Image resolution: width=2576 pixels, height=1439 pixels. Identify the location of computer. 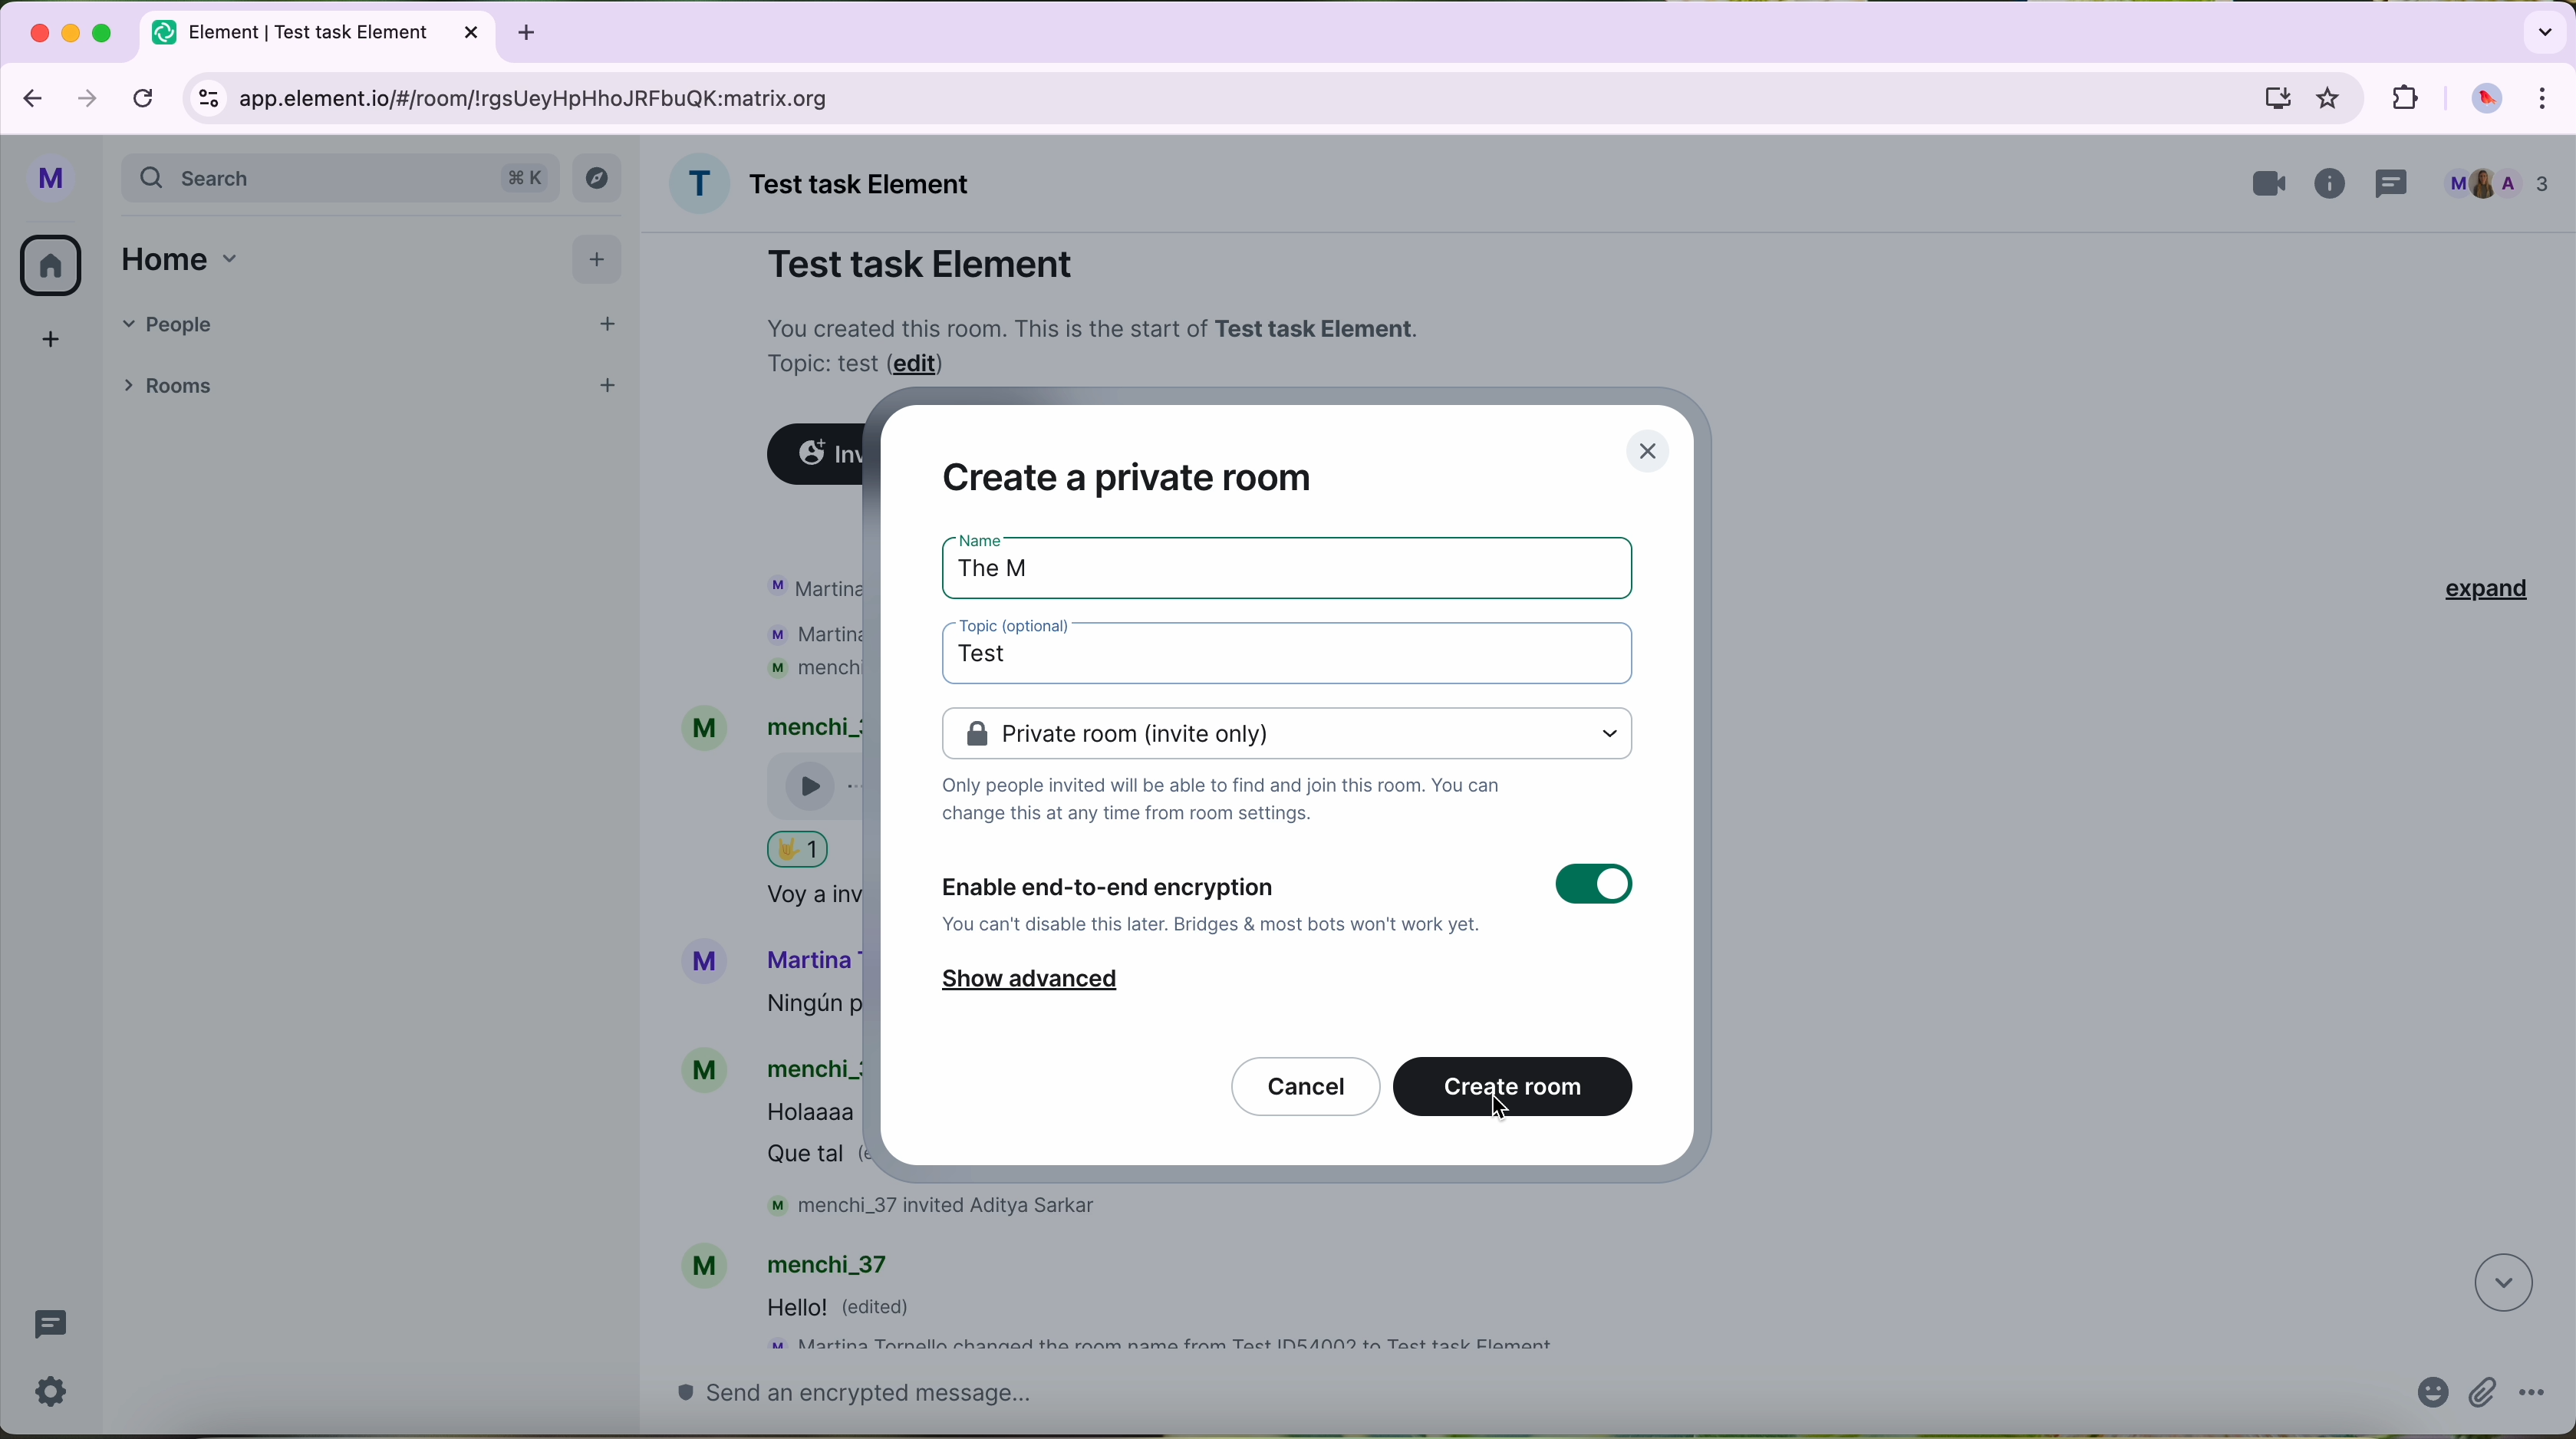
(2276, 97).